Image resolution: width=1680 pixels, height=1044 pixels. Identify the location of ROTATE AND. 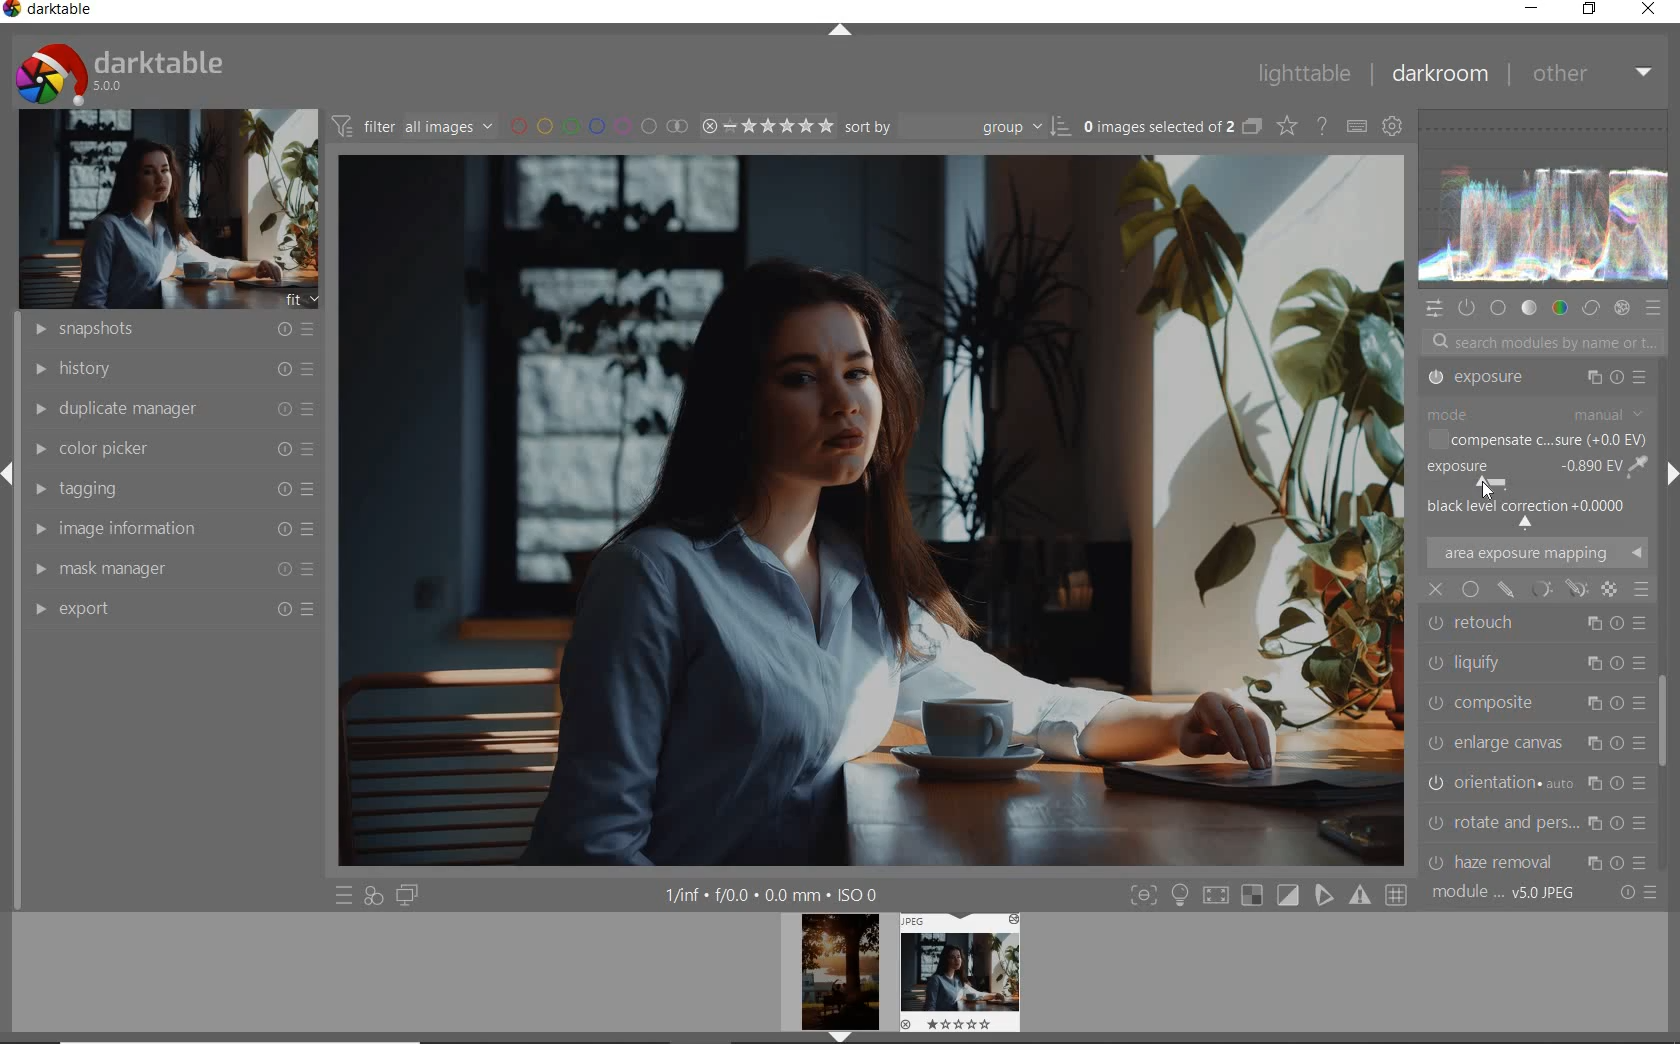
(1533, 700).